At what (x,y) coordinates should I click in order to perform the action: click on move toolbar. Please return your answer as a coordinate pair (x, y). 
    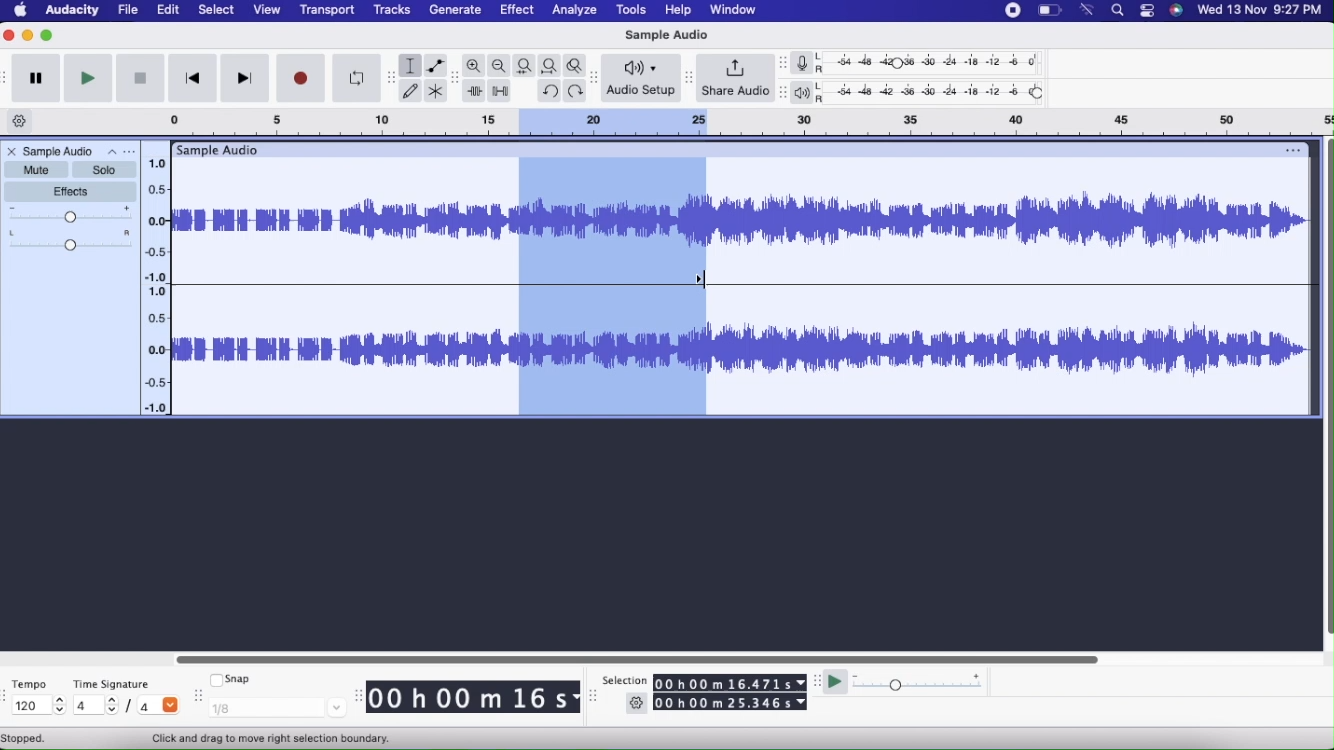
    Looking at the image, I should click on (596, 80).